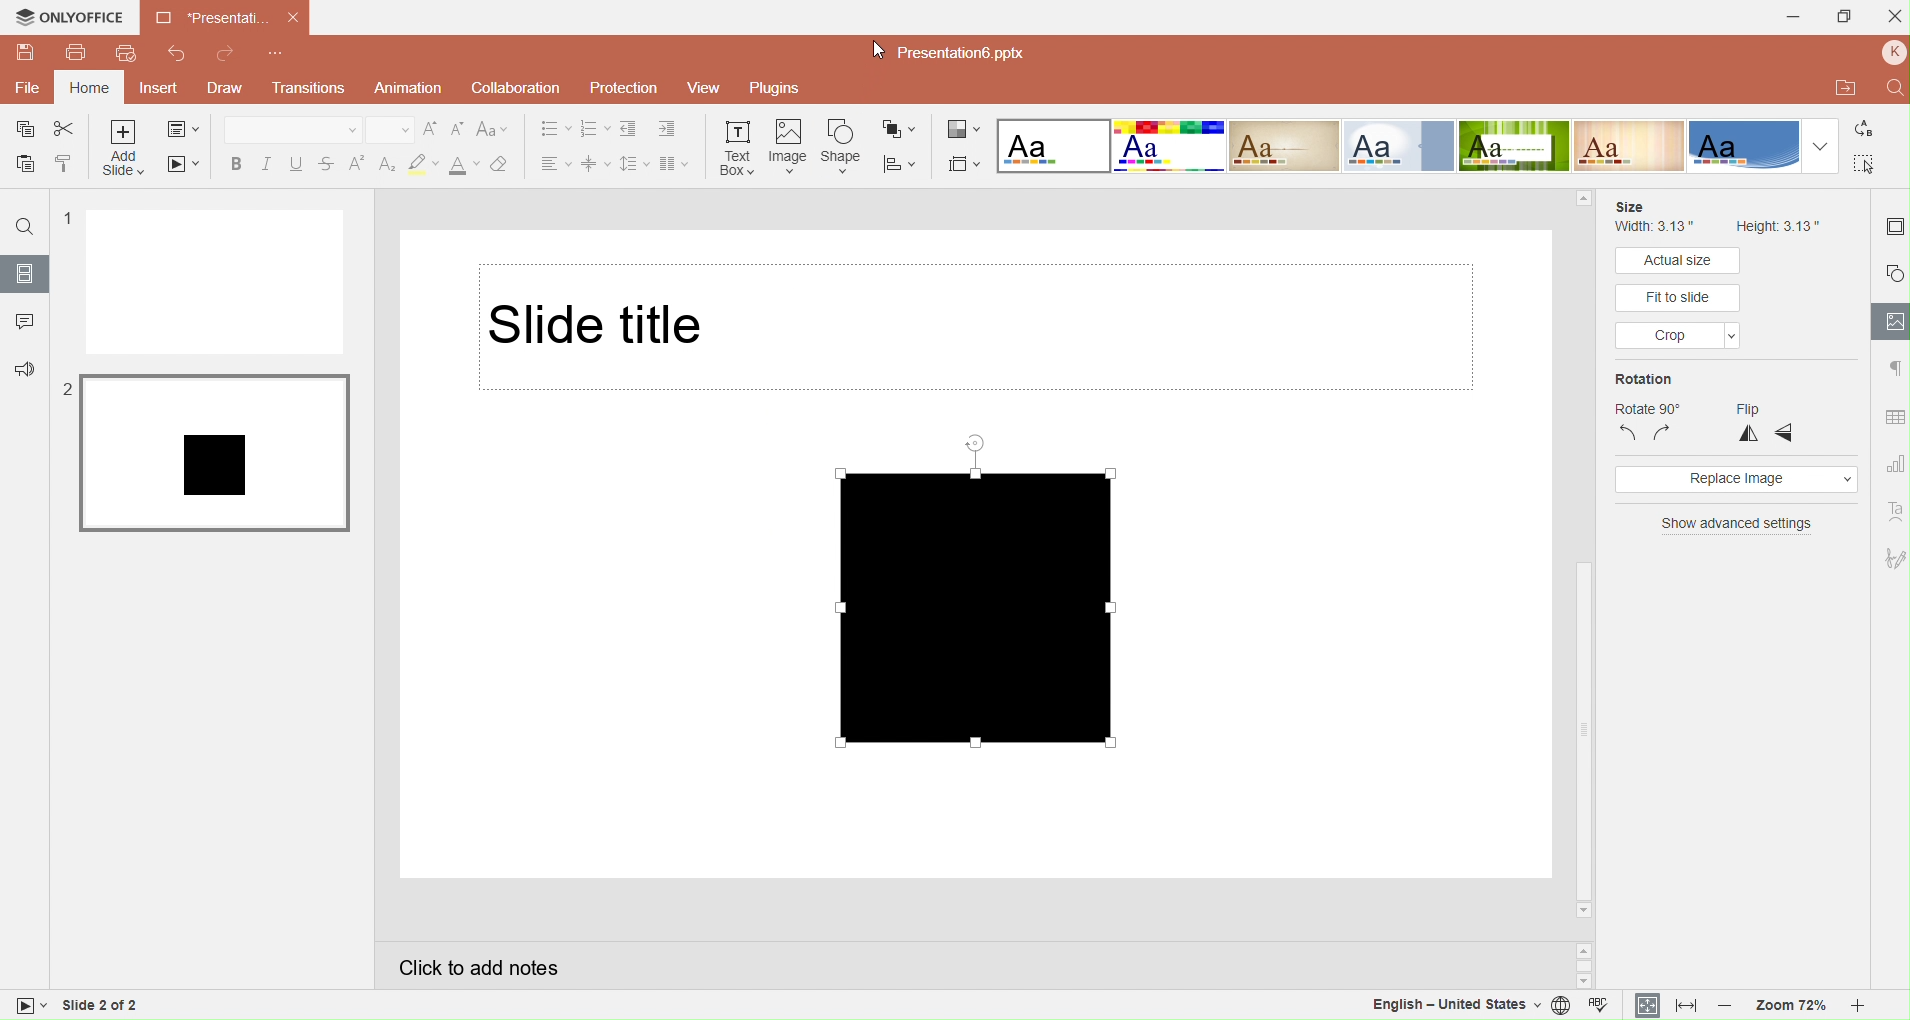 The width and height of the screenshot is (1910, 1020). I want to click on Opacity, so click(1672, 297).